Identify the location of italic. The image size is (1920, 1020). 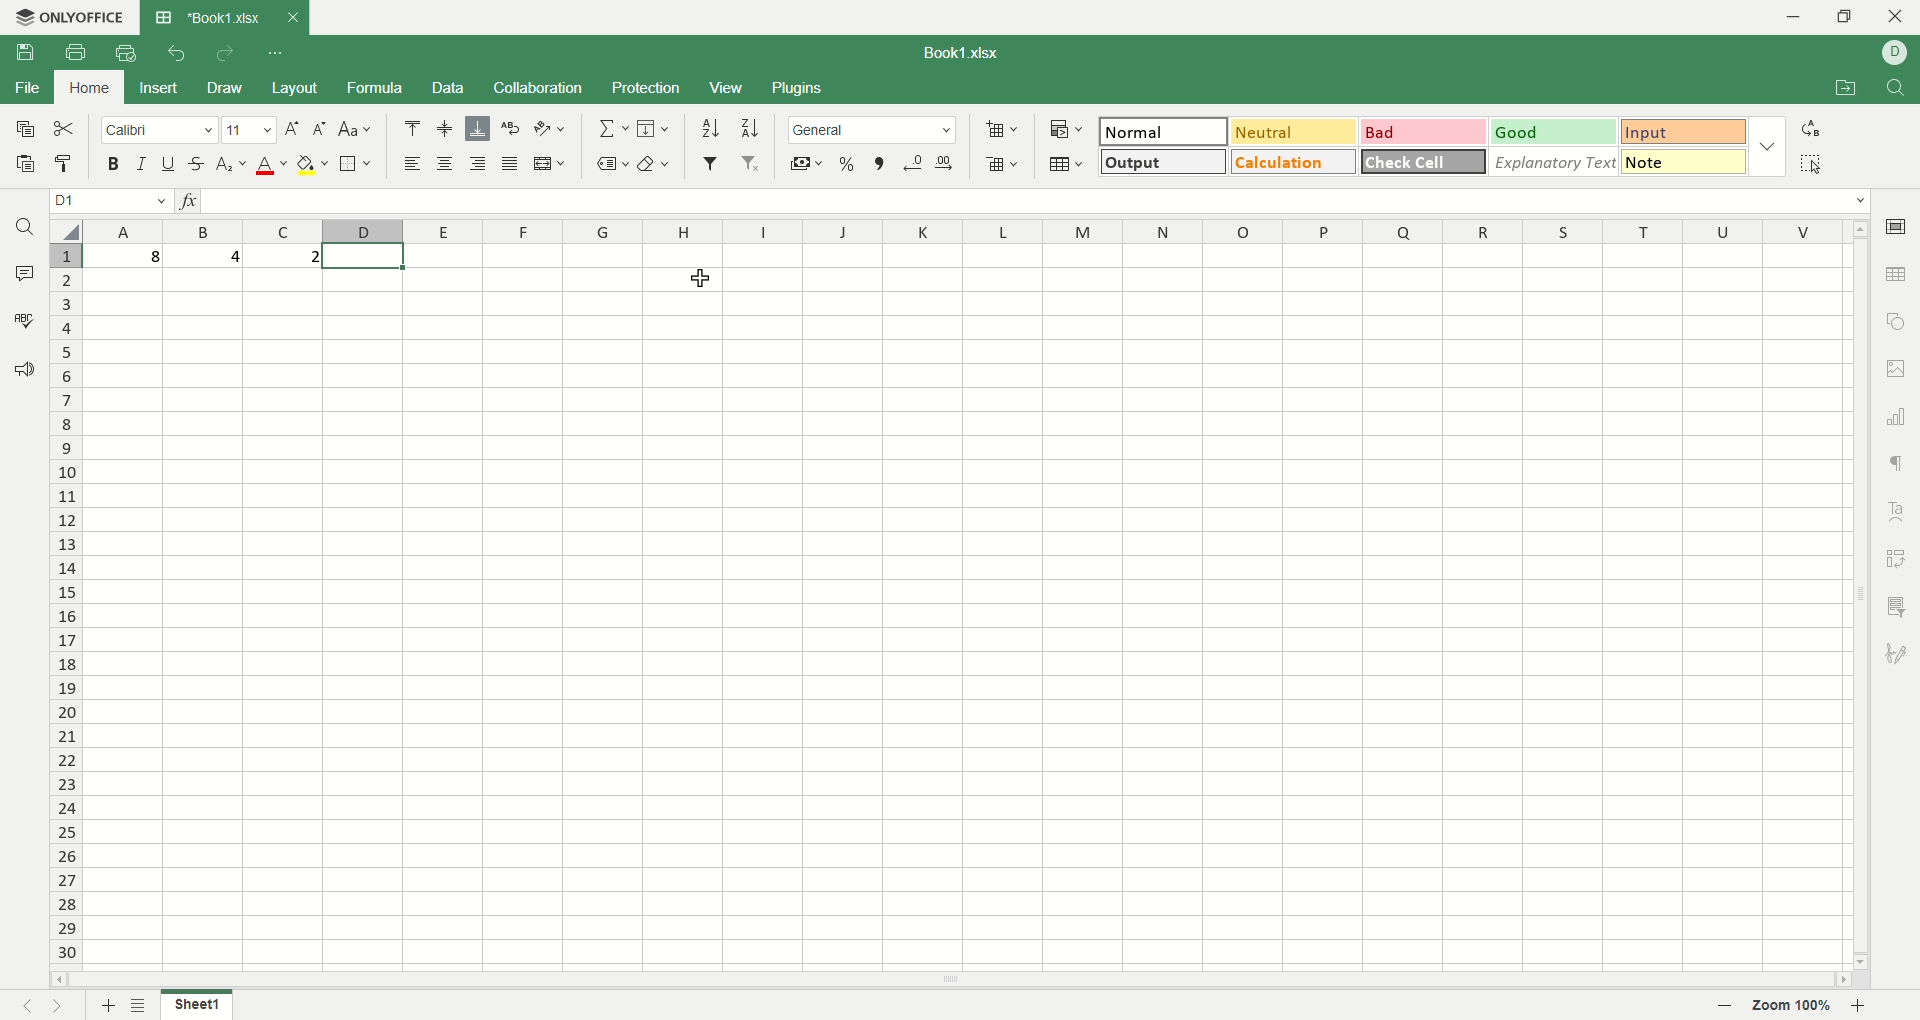
(141, 163).